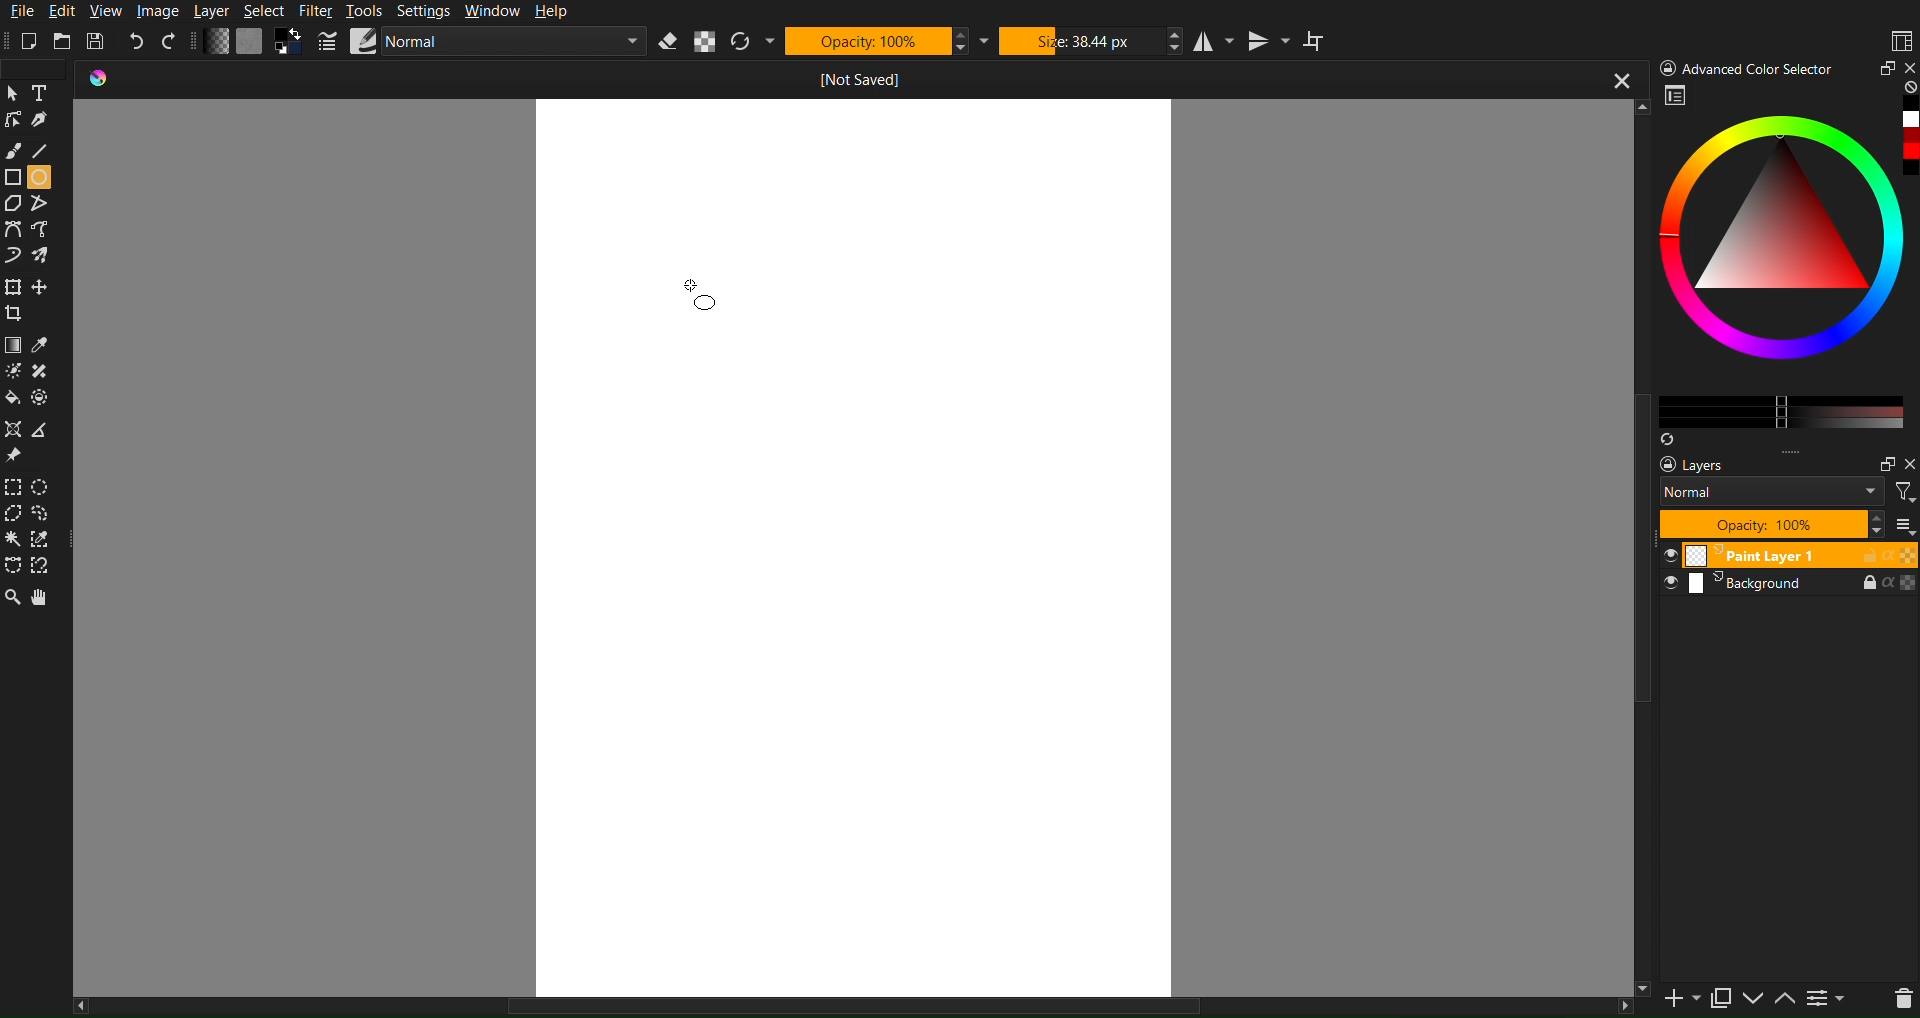  Describe the element at coordinates (66, 12) in the screenshot. I see `Edit` at that location.